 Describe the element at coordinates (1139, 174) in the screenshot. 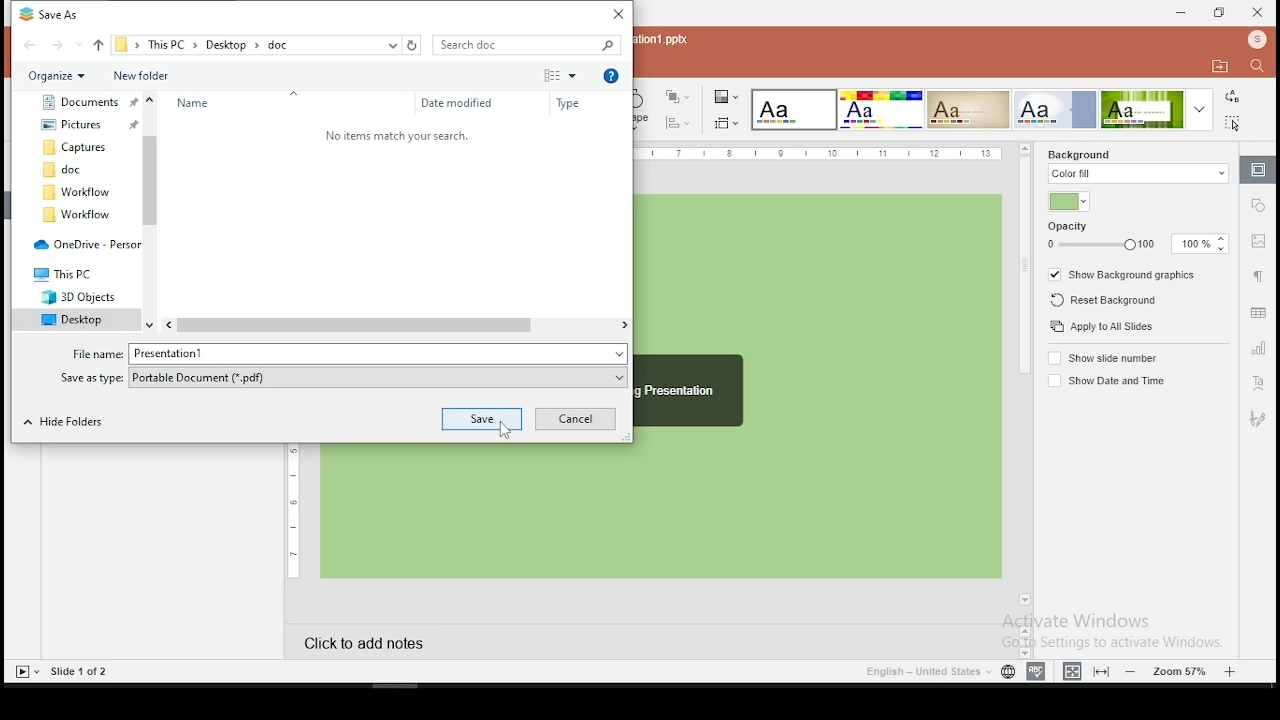

I see `color fill` at that location.